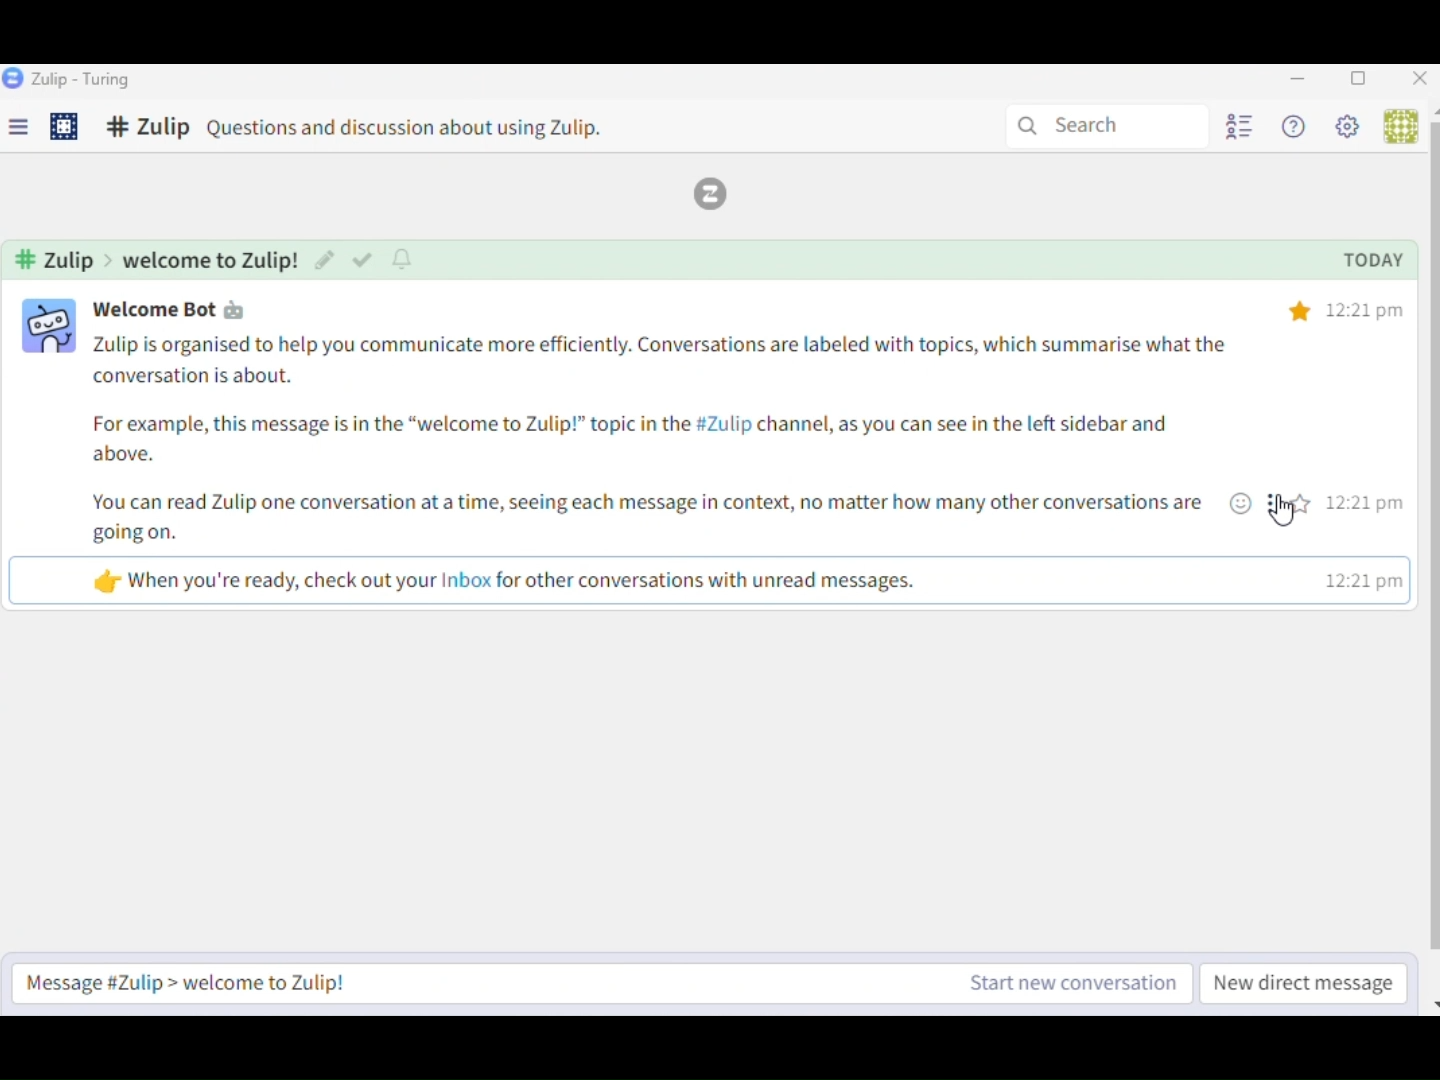 The width and height of the screenshot is (1440, 1080). I want to click on Minimize, so click(1298, 80).